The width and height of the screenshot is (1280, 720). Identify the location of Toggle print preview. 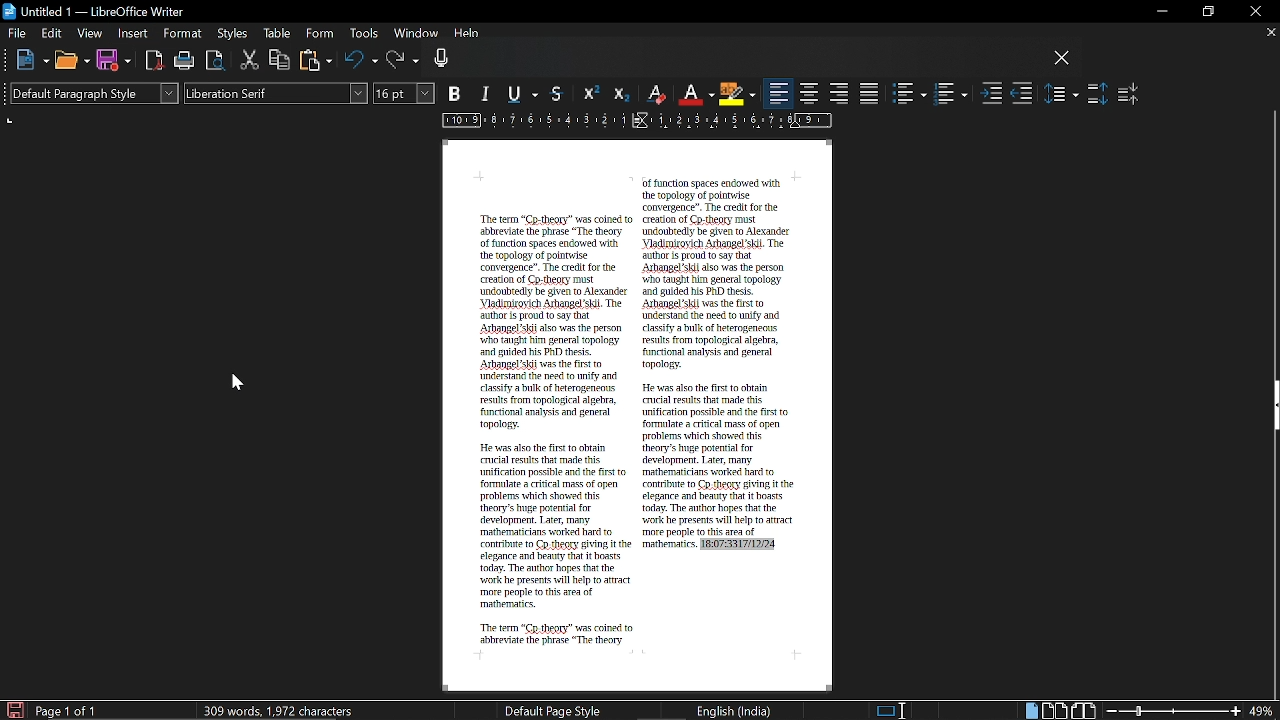
(216, 61).